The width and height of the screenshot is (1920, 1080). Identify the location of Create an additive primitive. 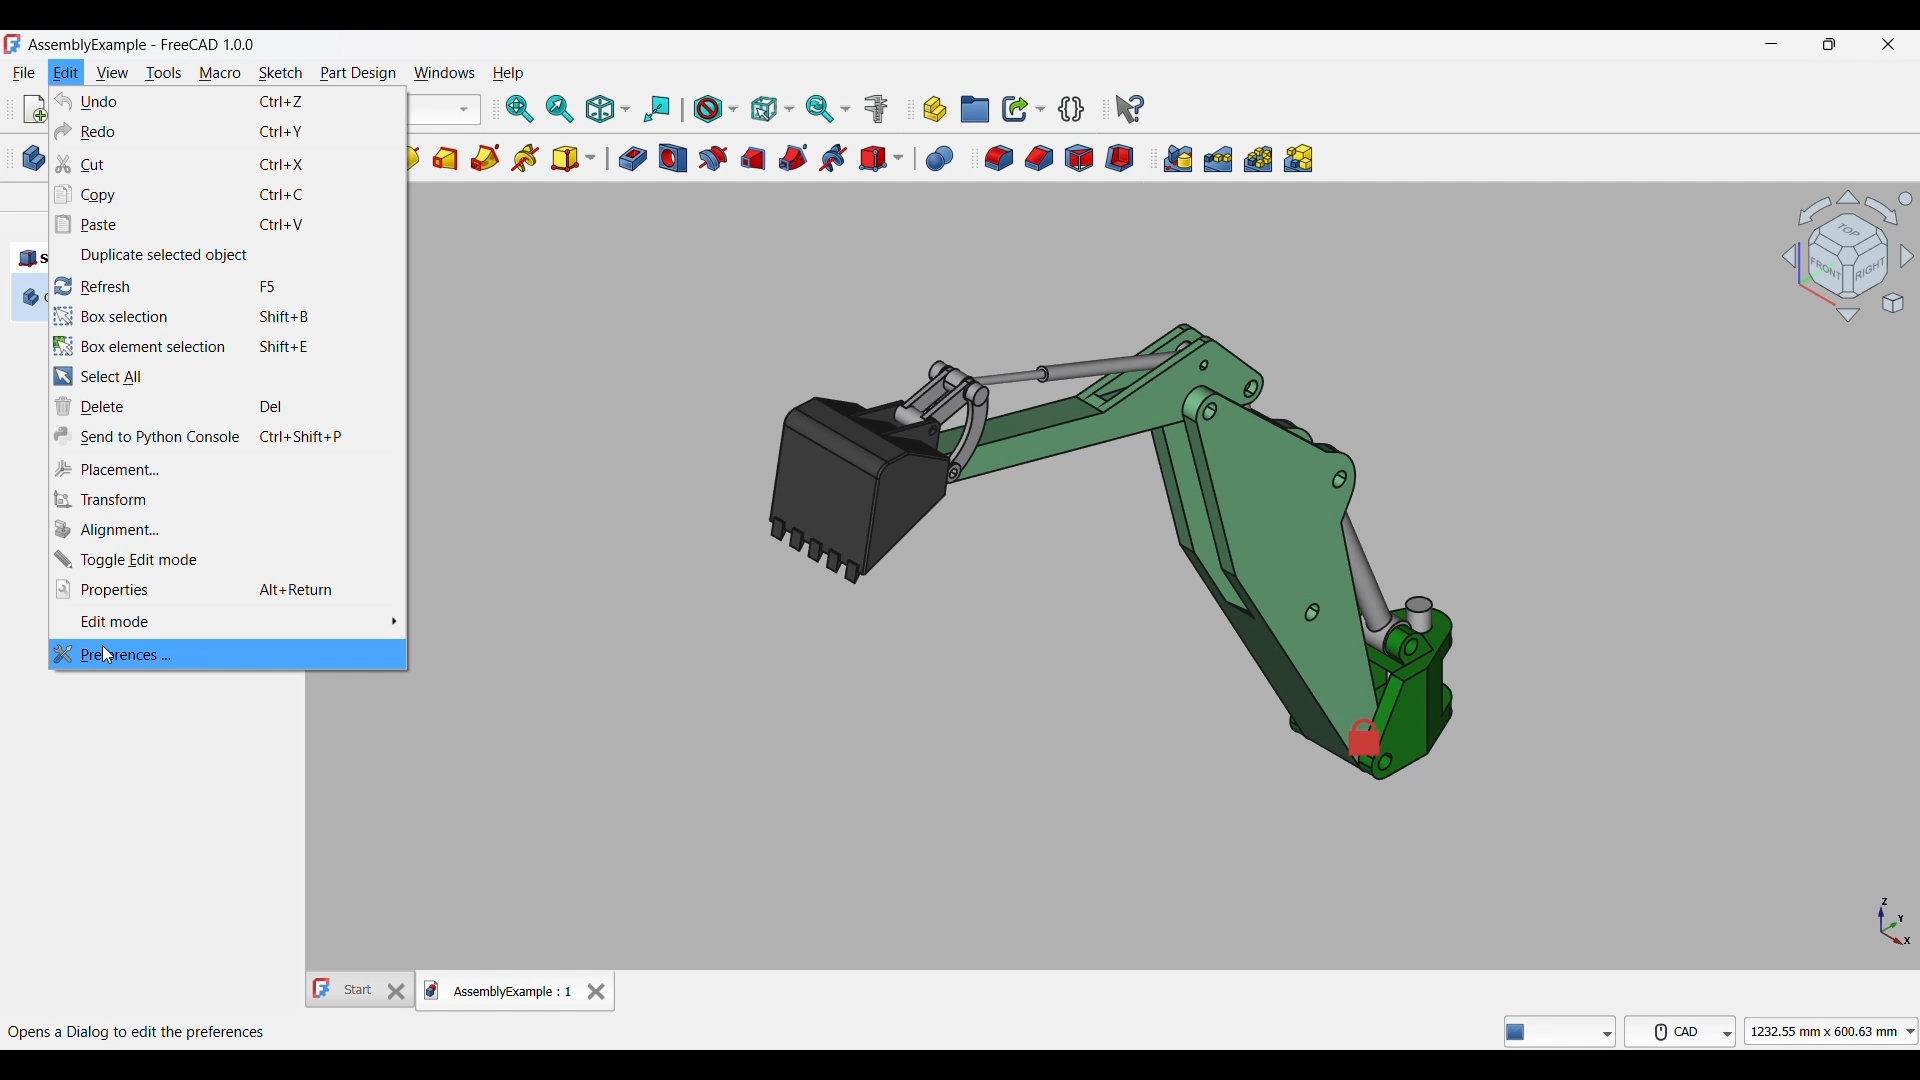
(574, 159).